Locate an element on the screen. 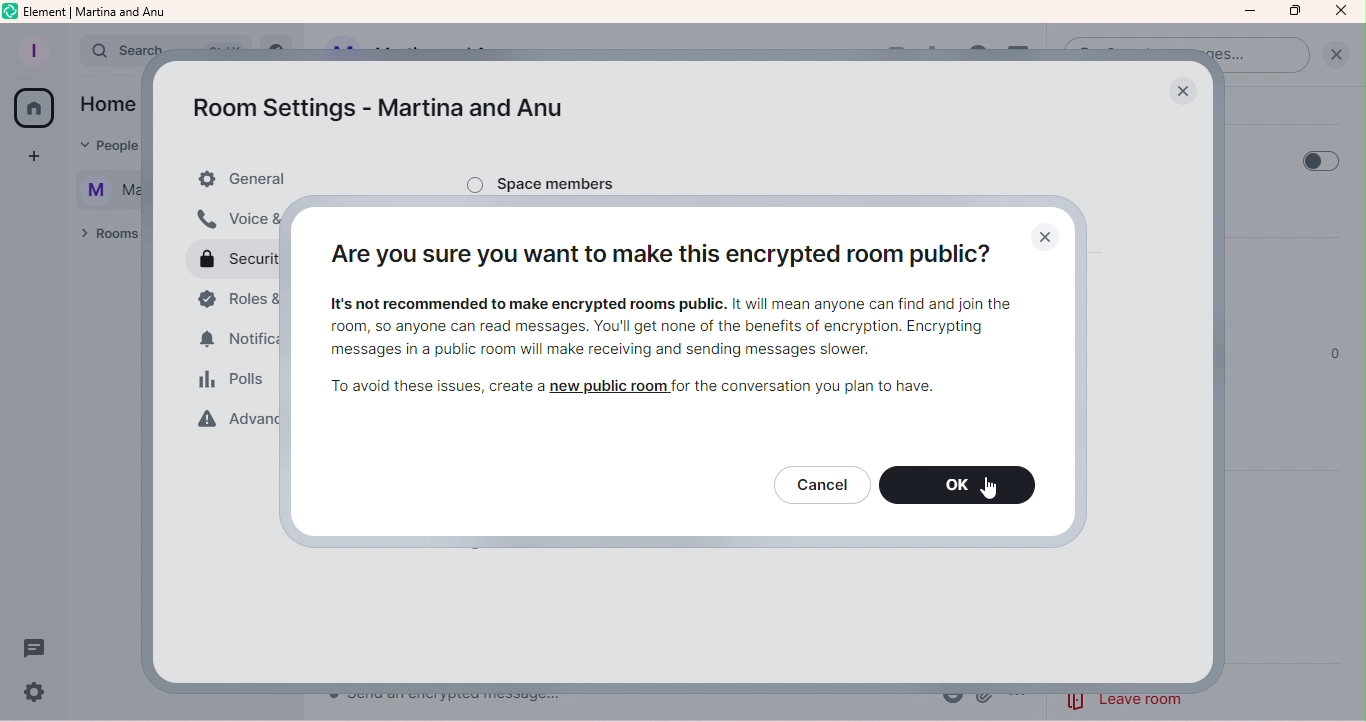  eave room is located at coordinates (1121, 696).